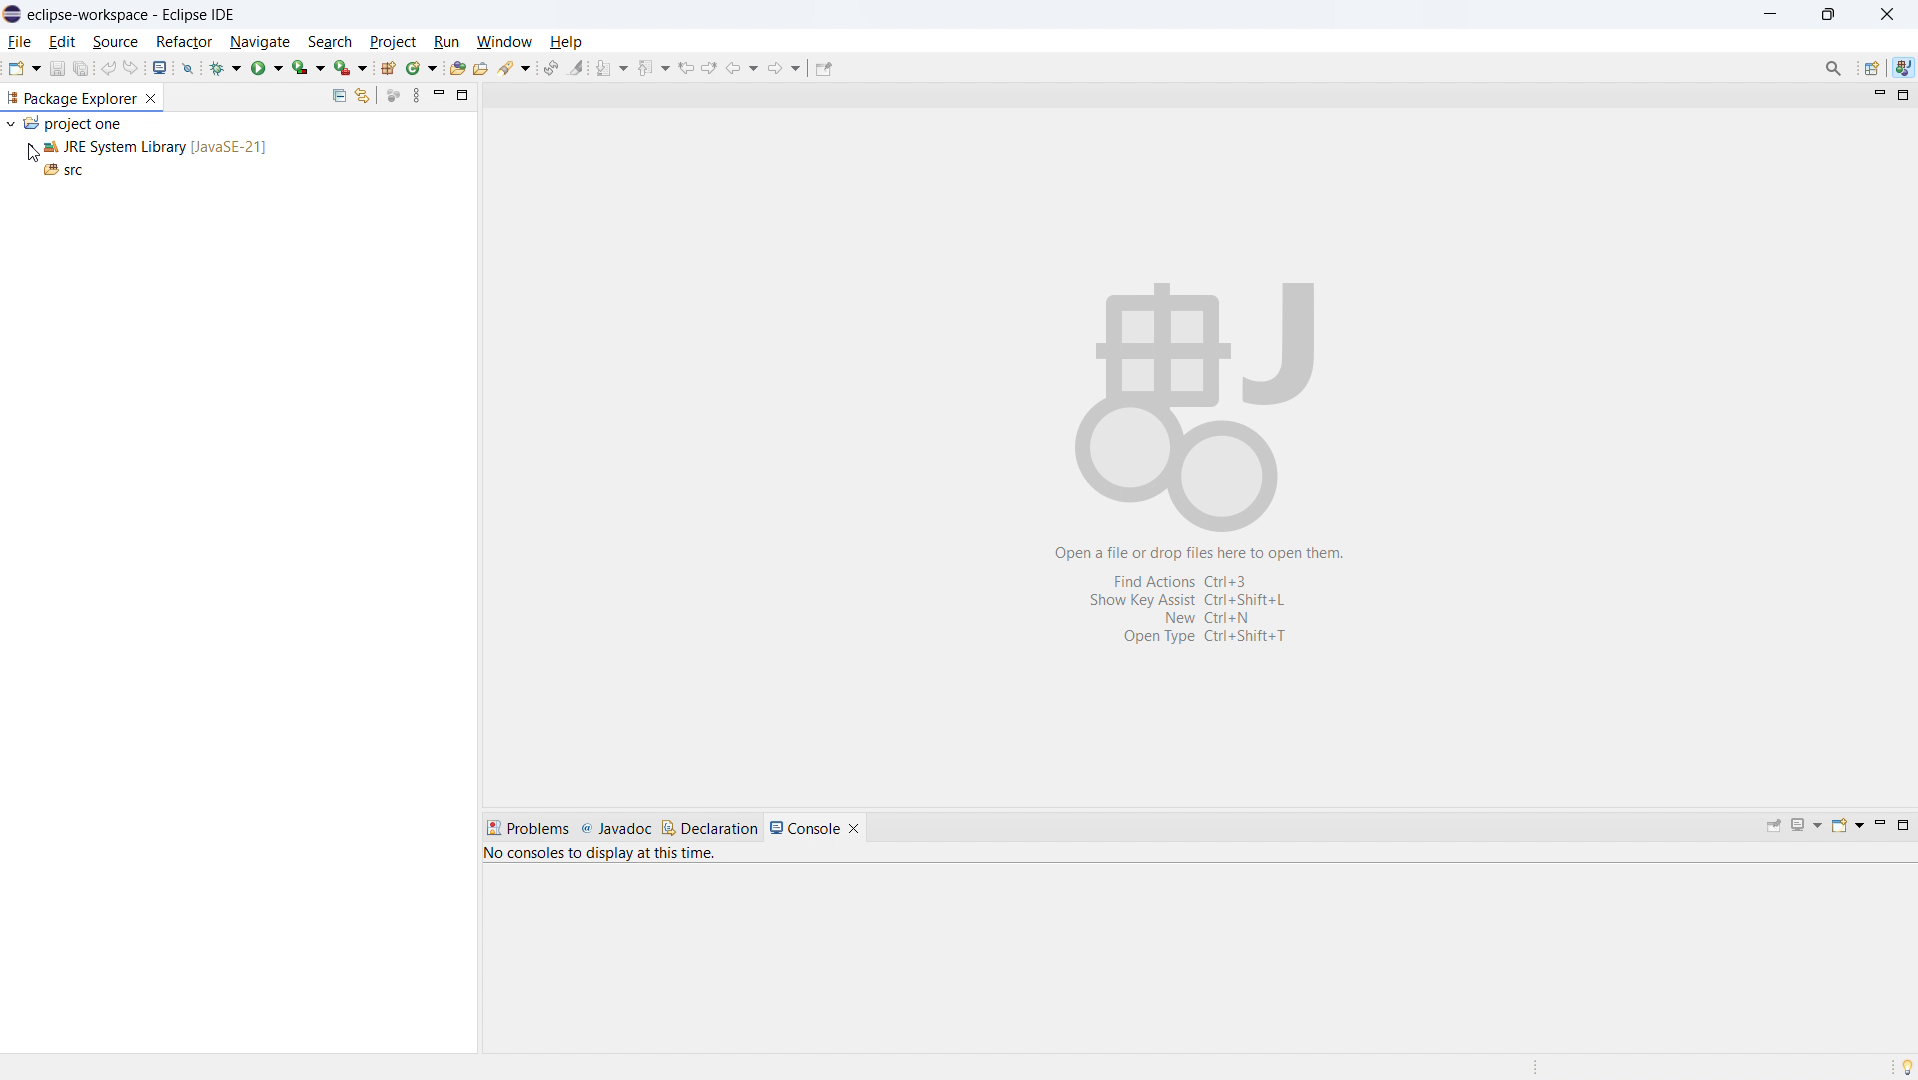 The width and height of the screenshot is (1918, 1080). I want to click on project, so click(392, 40).